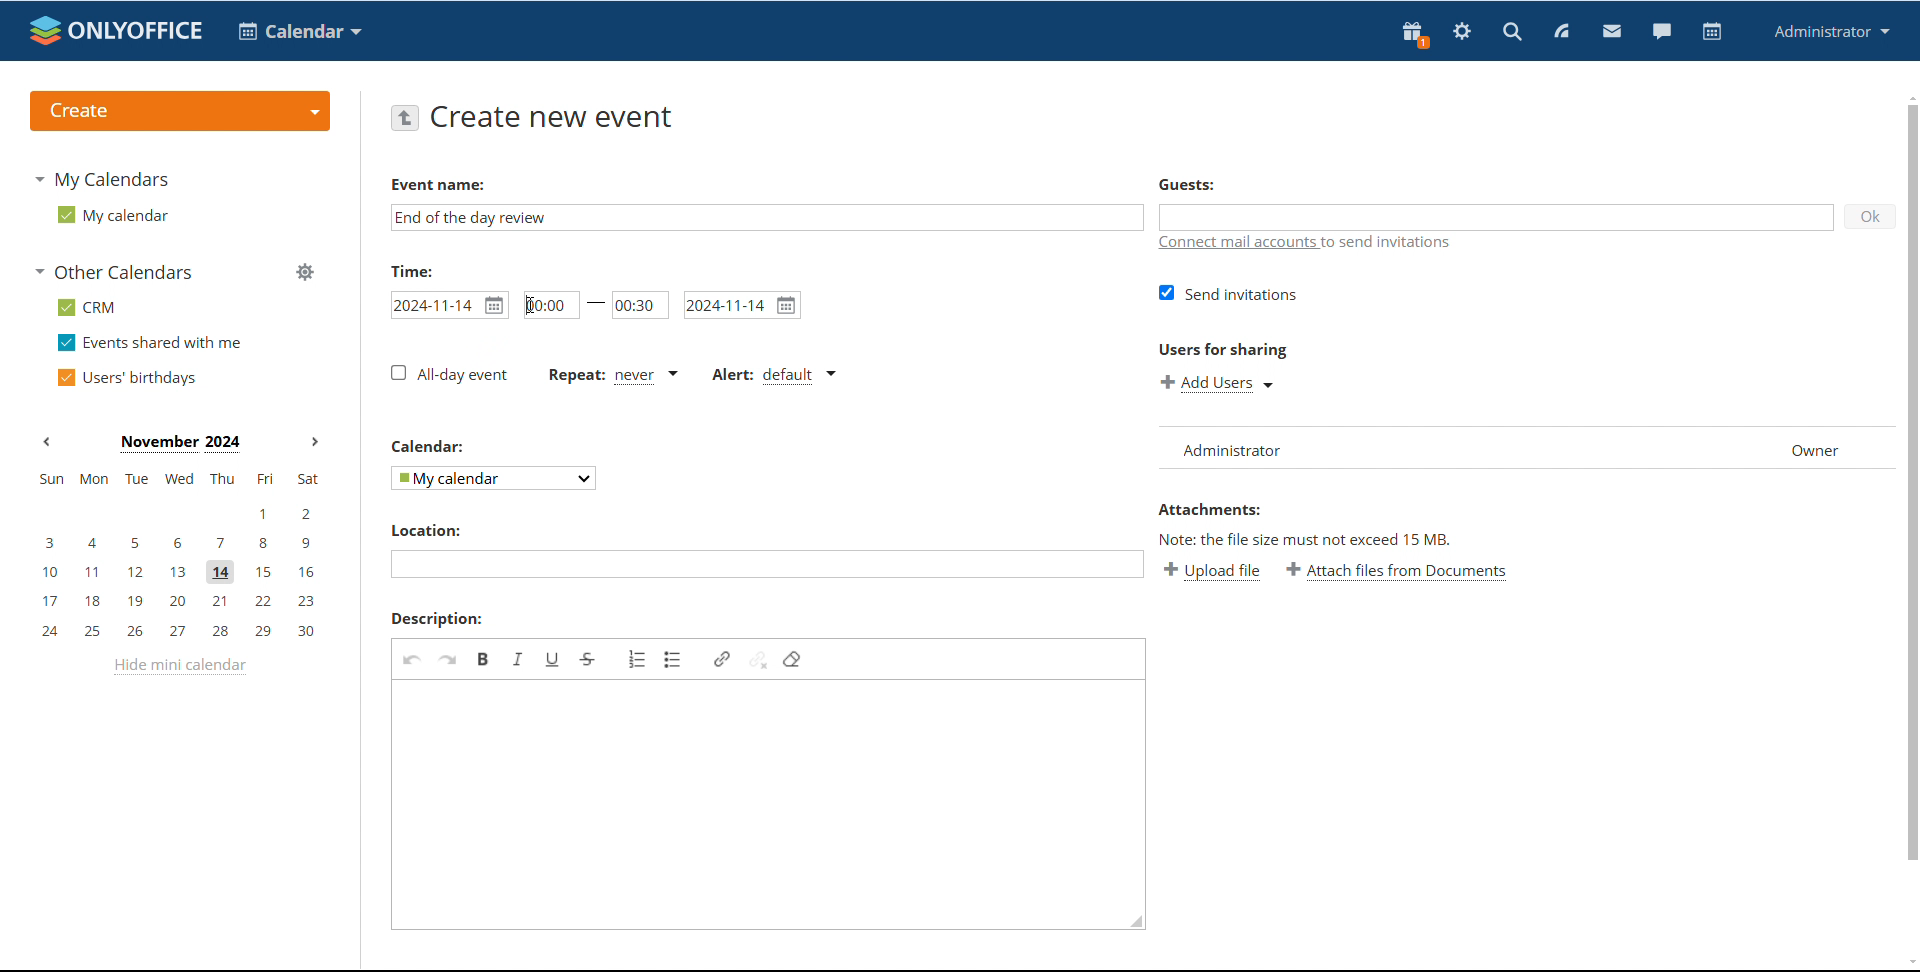  What do you see at coordinates (553, 659) in the screenshot?
I see `underline` at bounding box center [553, 659].